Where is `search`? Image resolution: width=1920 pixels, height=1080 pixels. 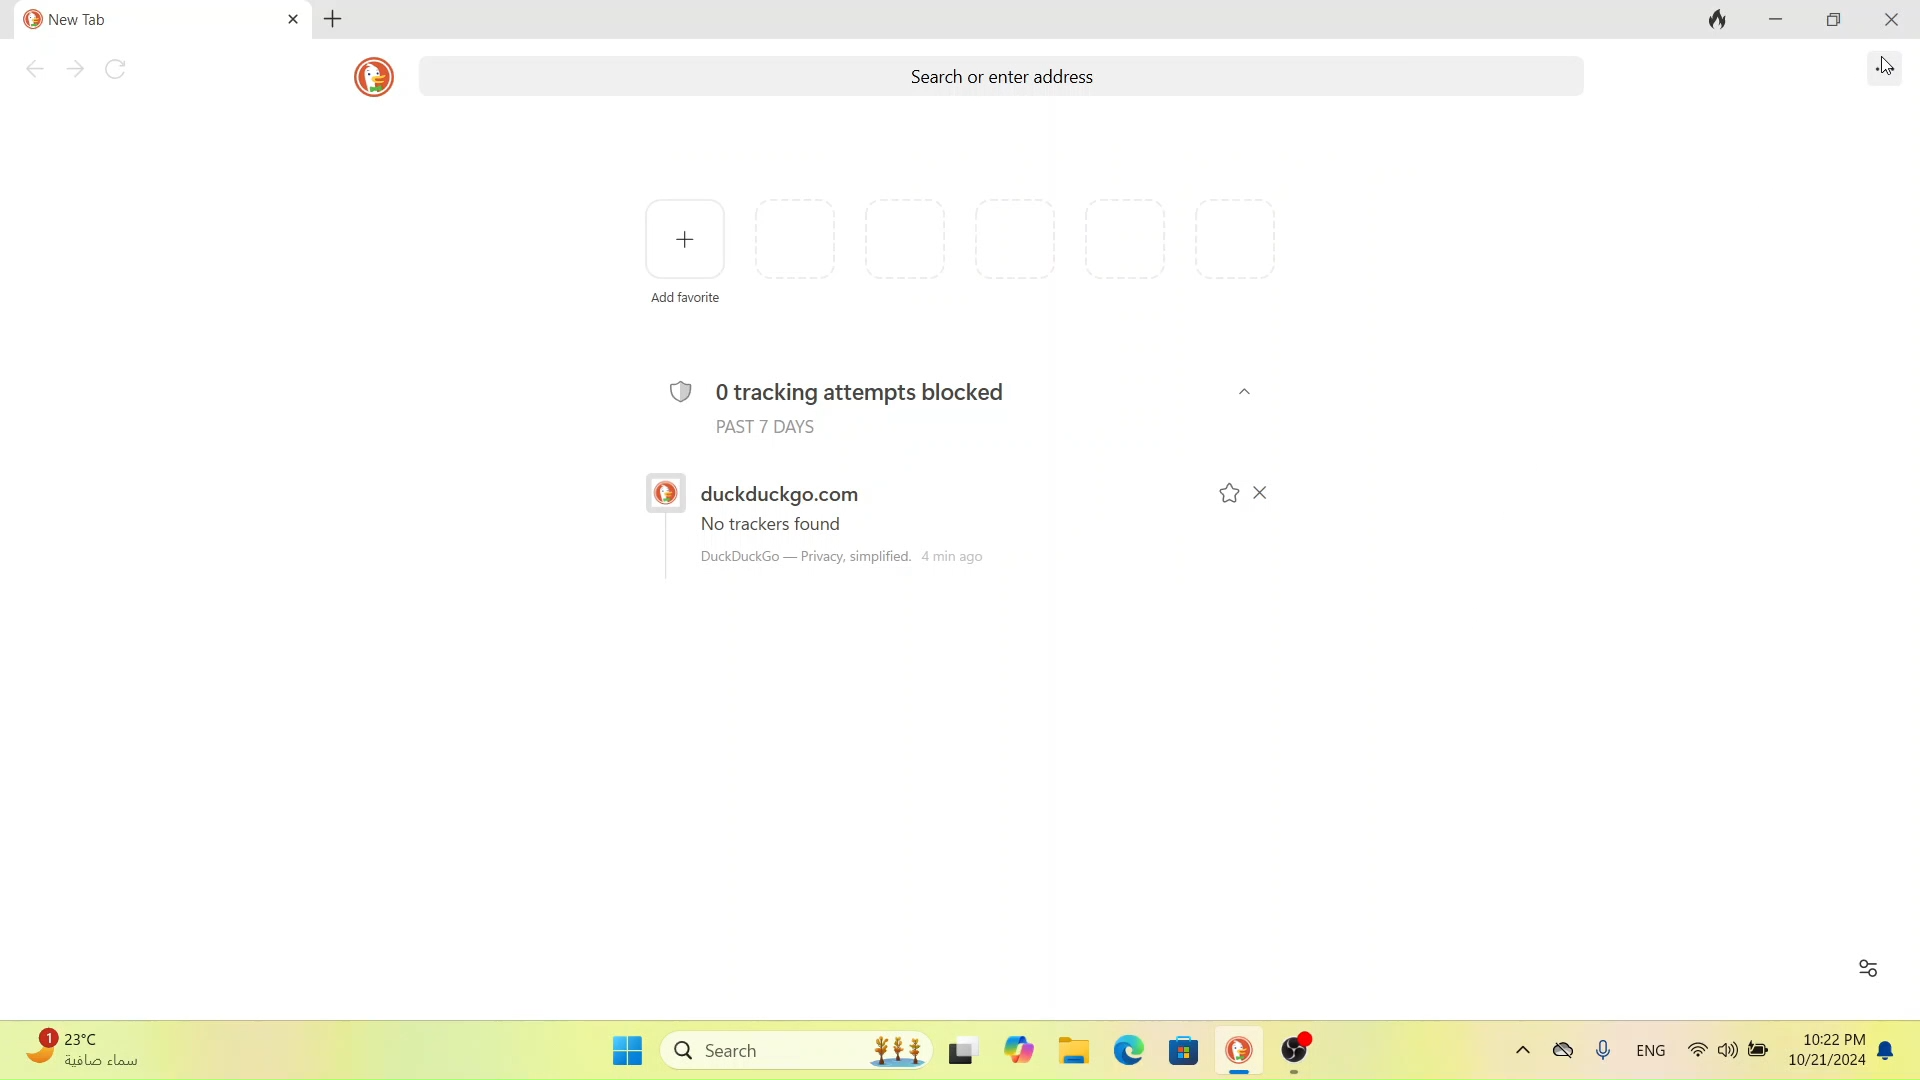 search is located at coordinates (796, 1048).